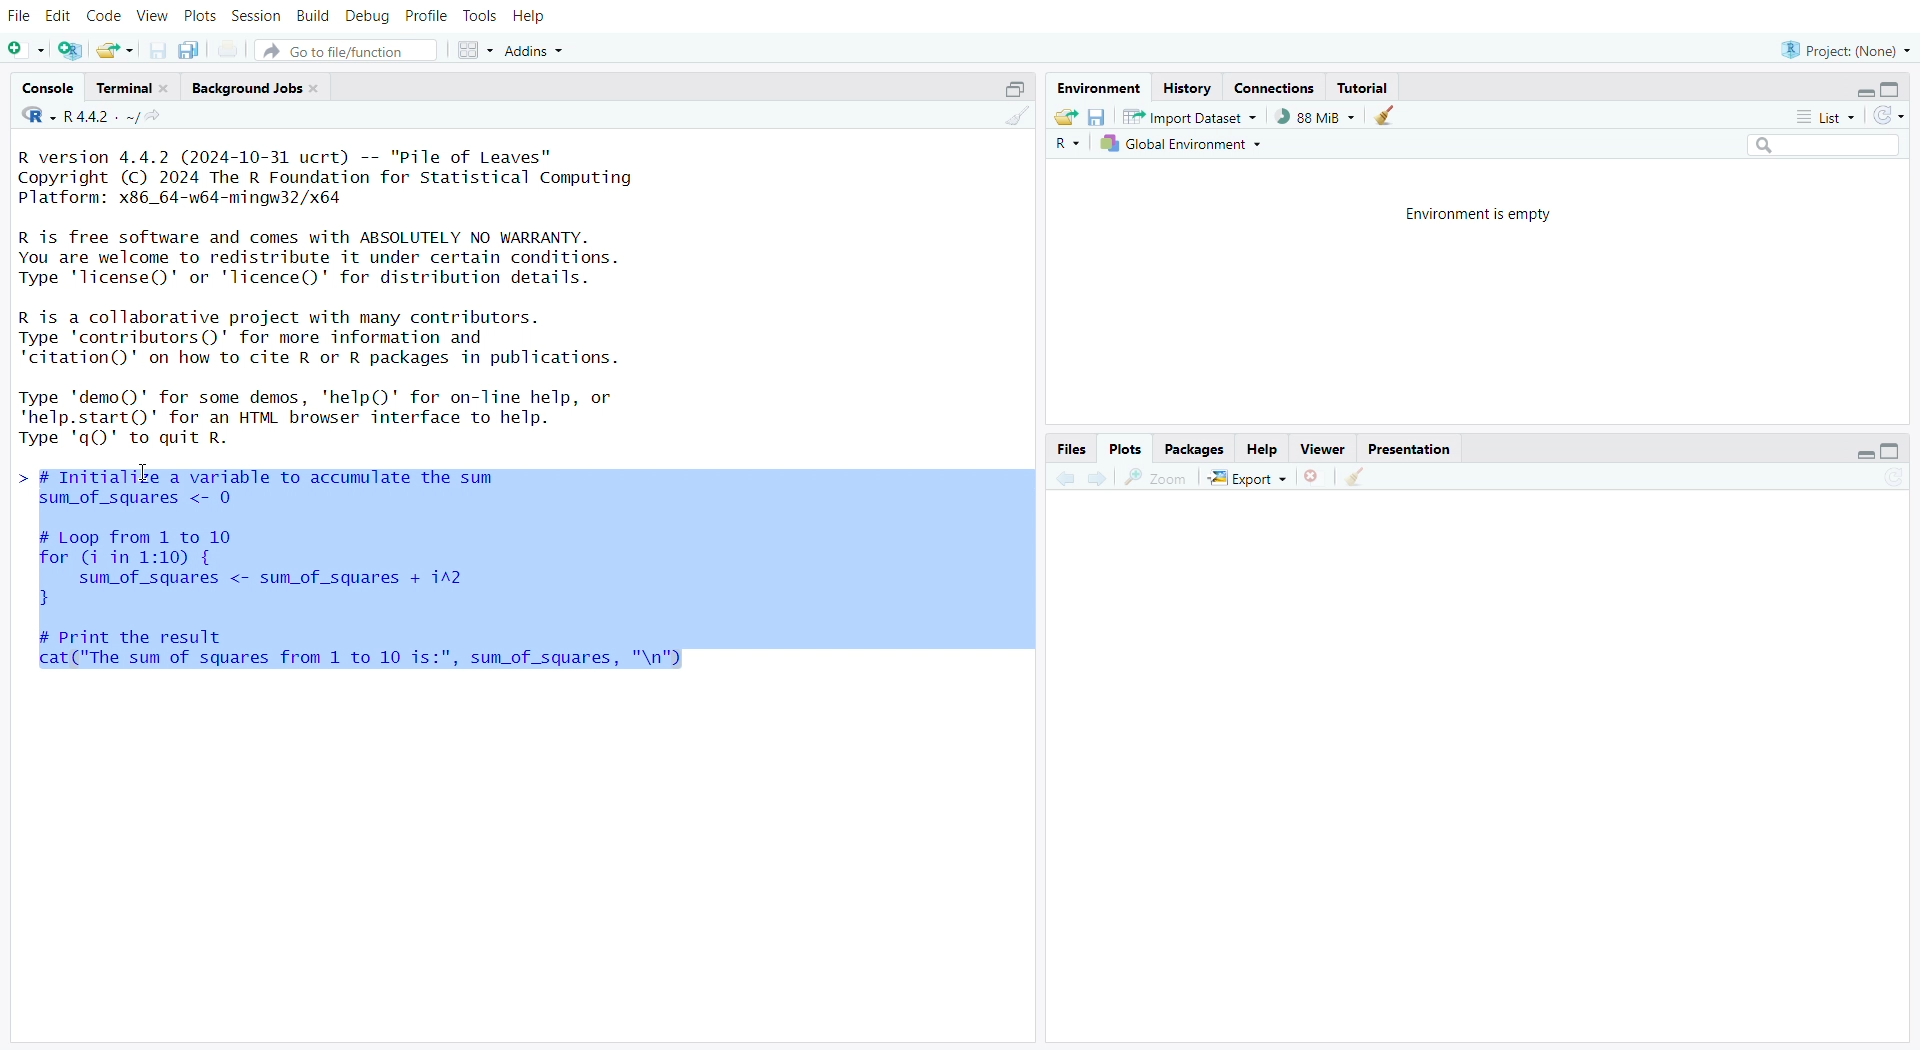  I want to click on save current document, so click(157, 52).